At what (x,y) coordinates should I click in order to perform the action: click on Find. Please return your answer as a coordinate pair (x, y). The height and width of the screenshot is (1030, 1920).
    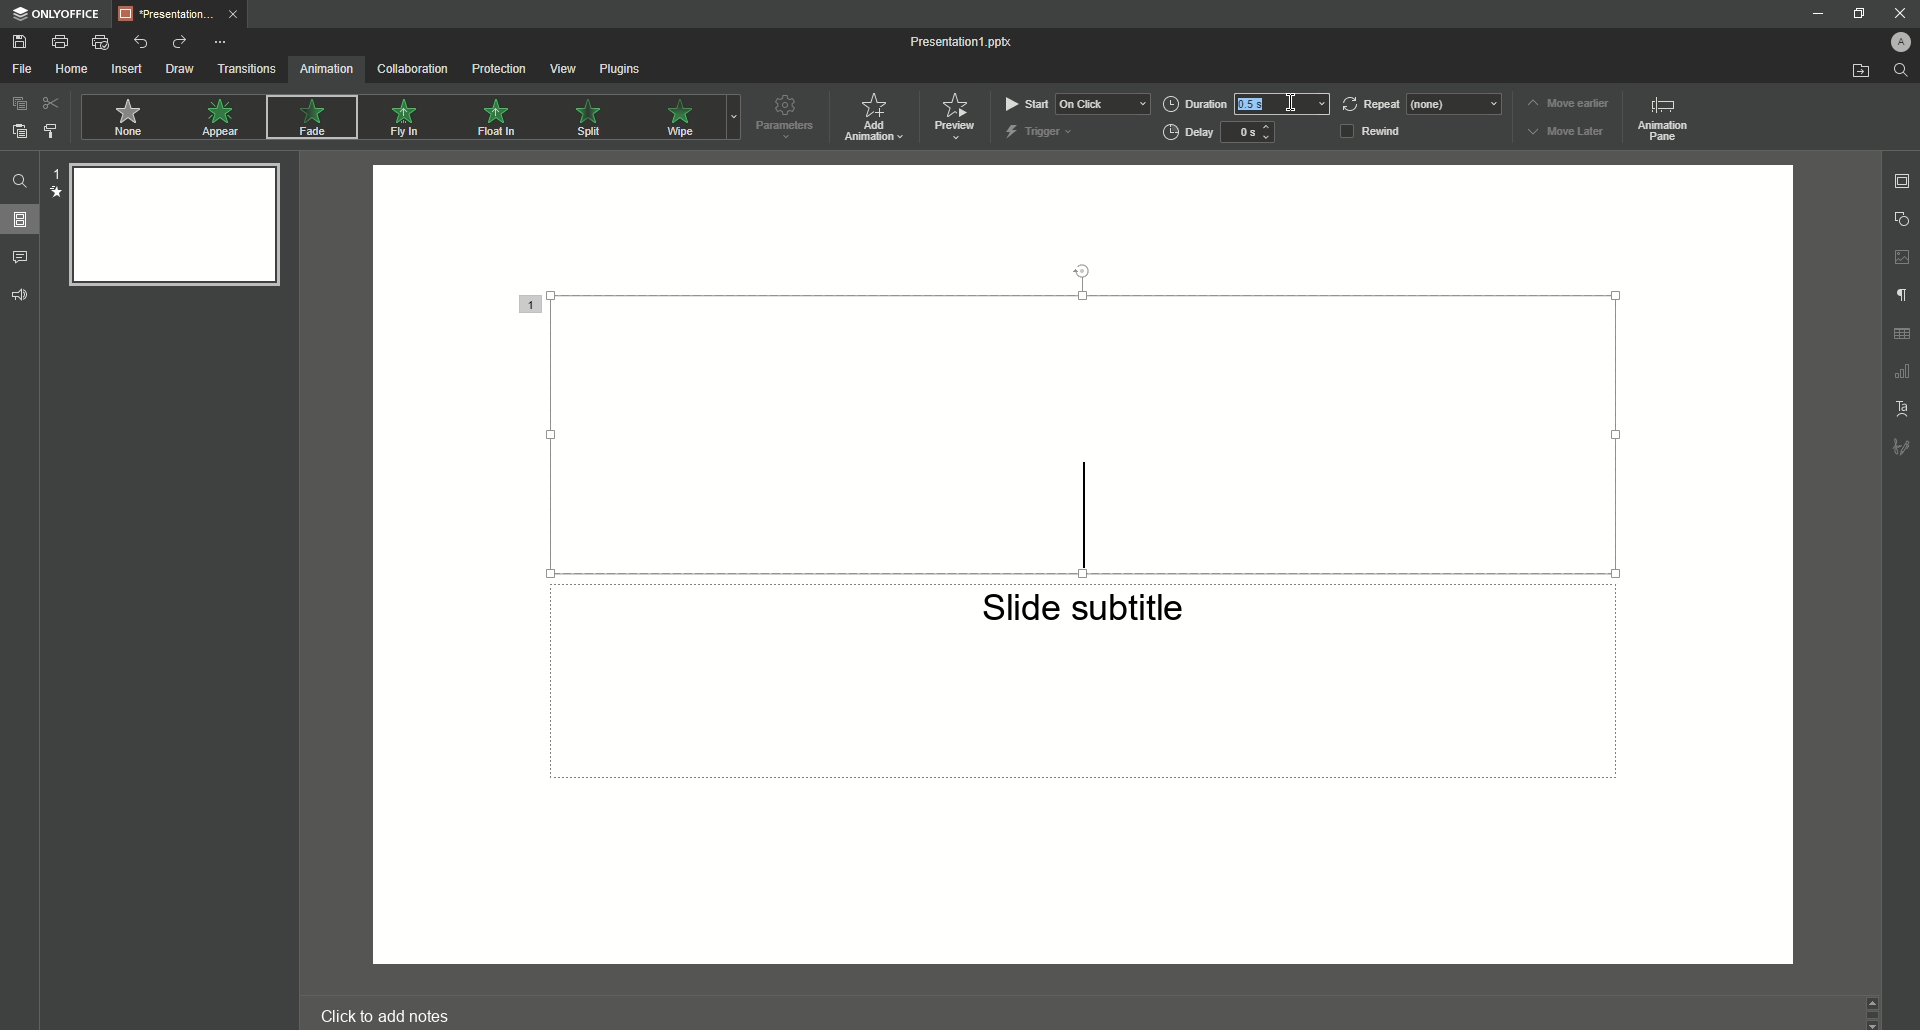
    Looking at the image, I should click on (1901, 69).